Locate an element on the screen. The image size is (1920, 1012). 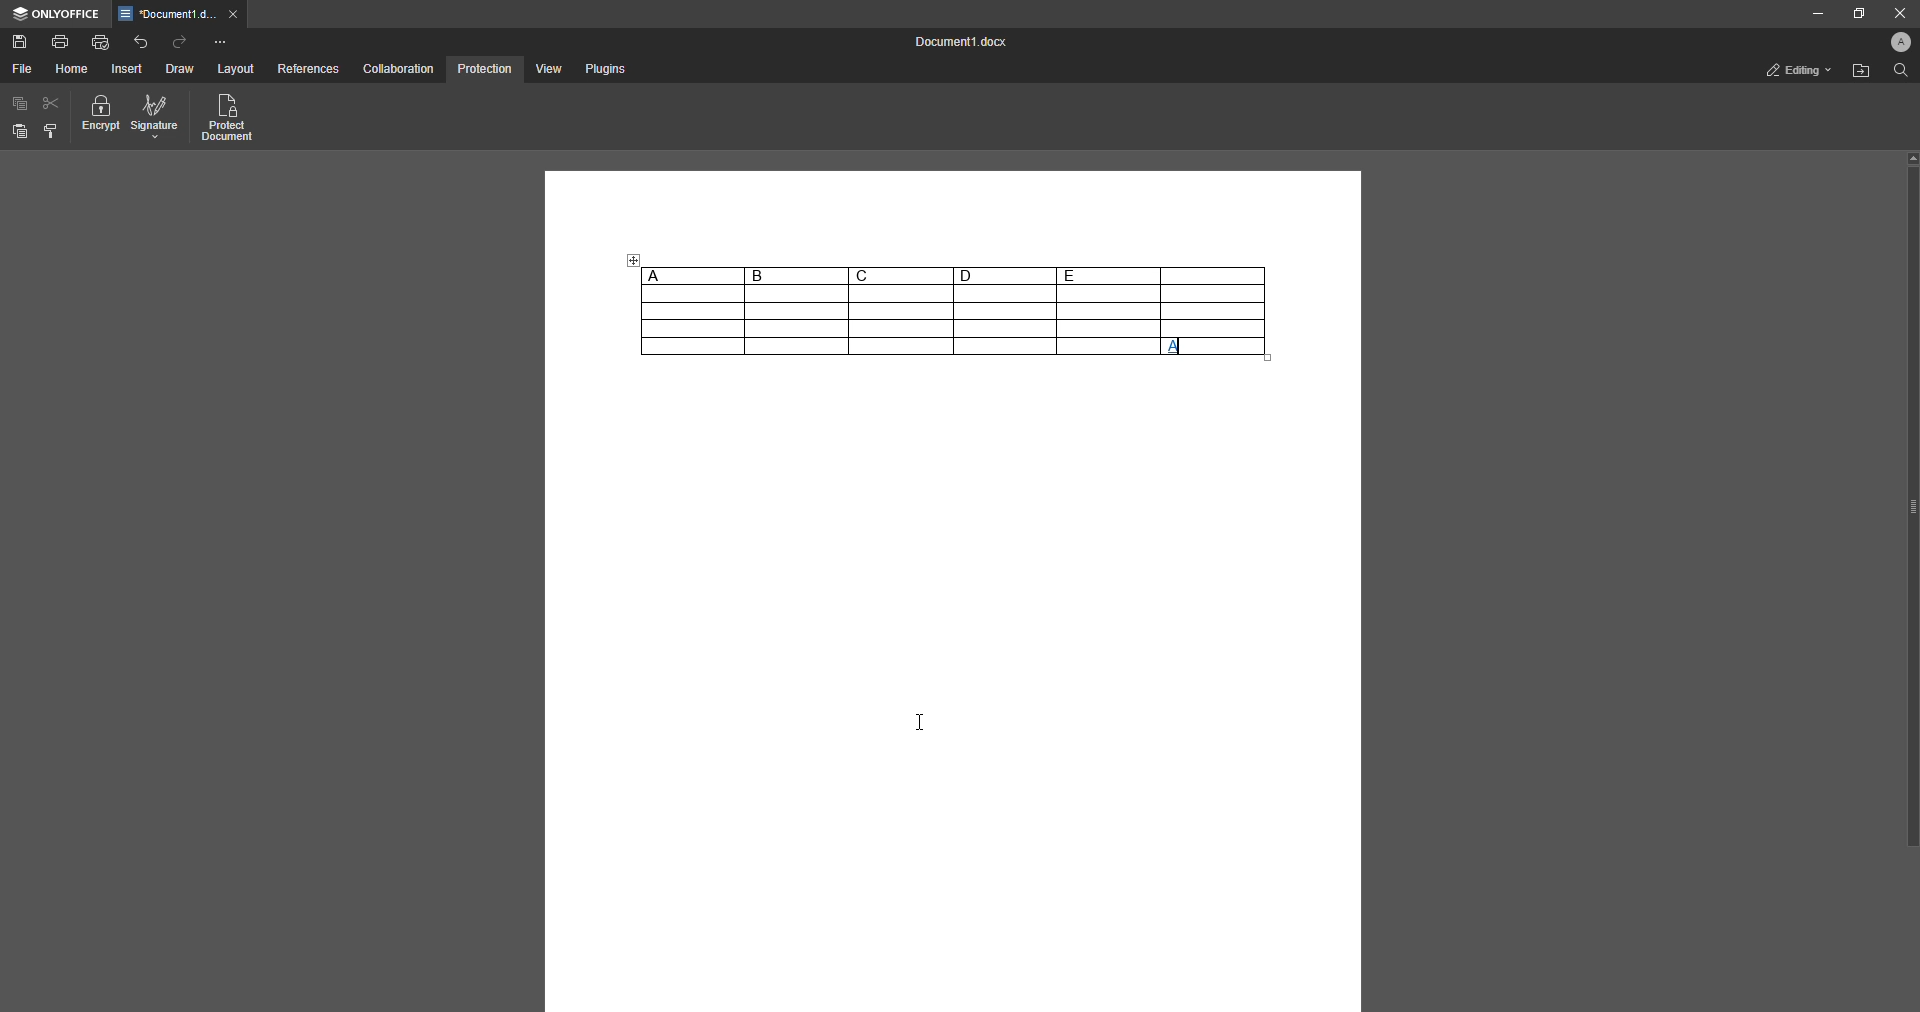
E is located at coordinates (1108, 275).